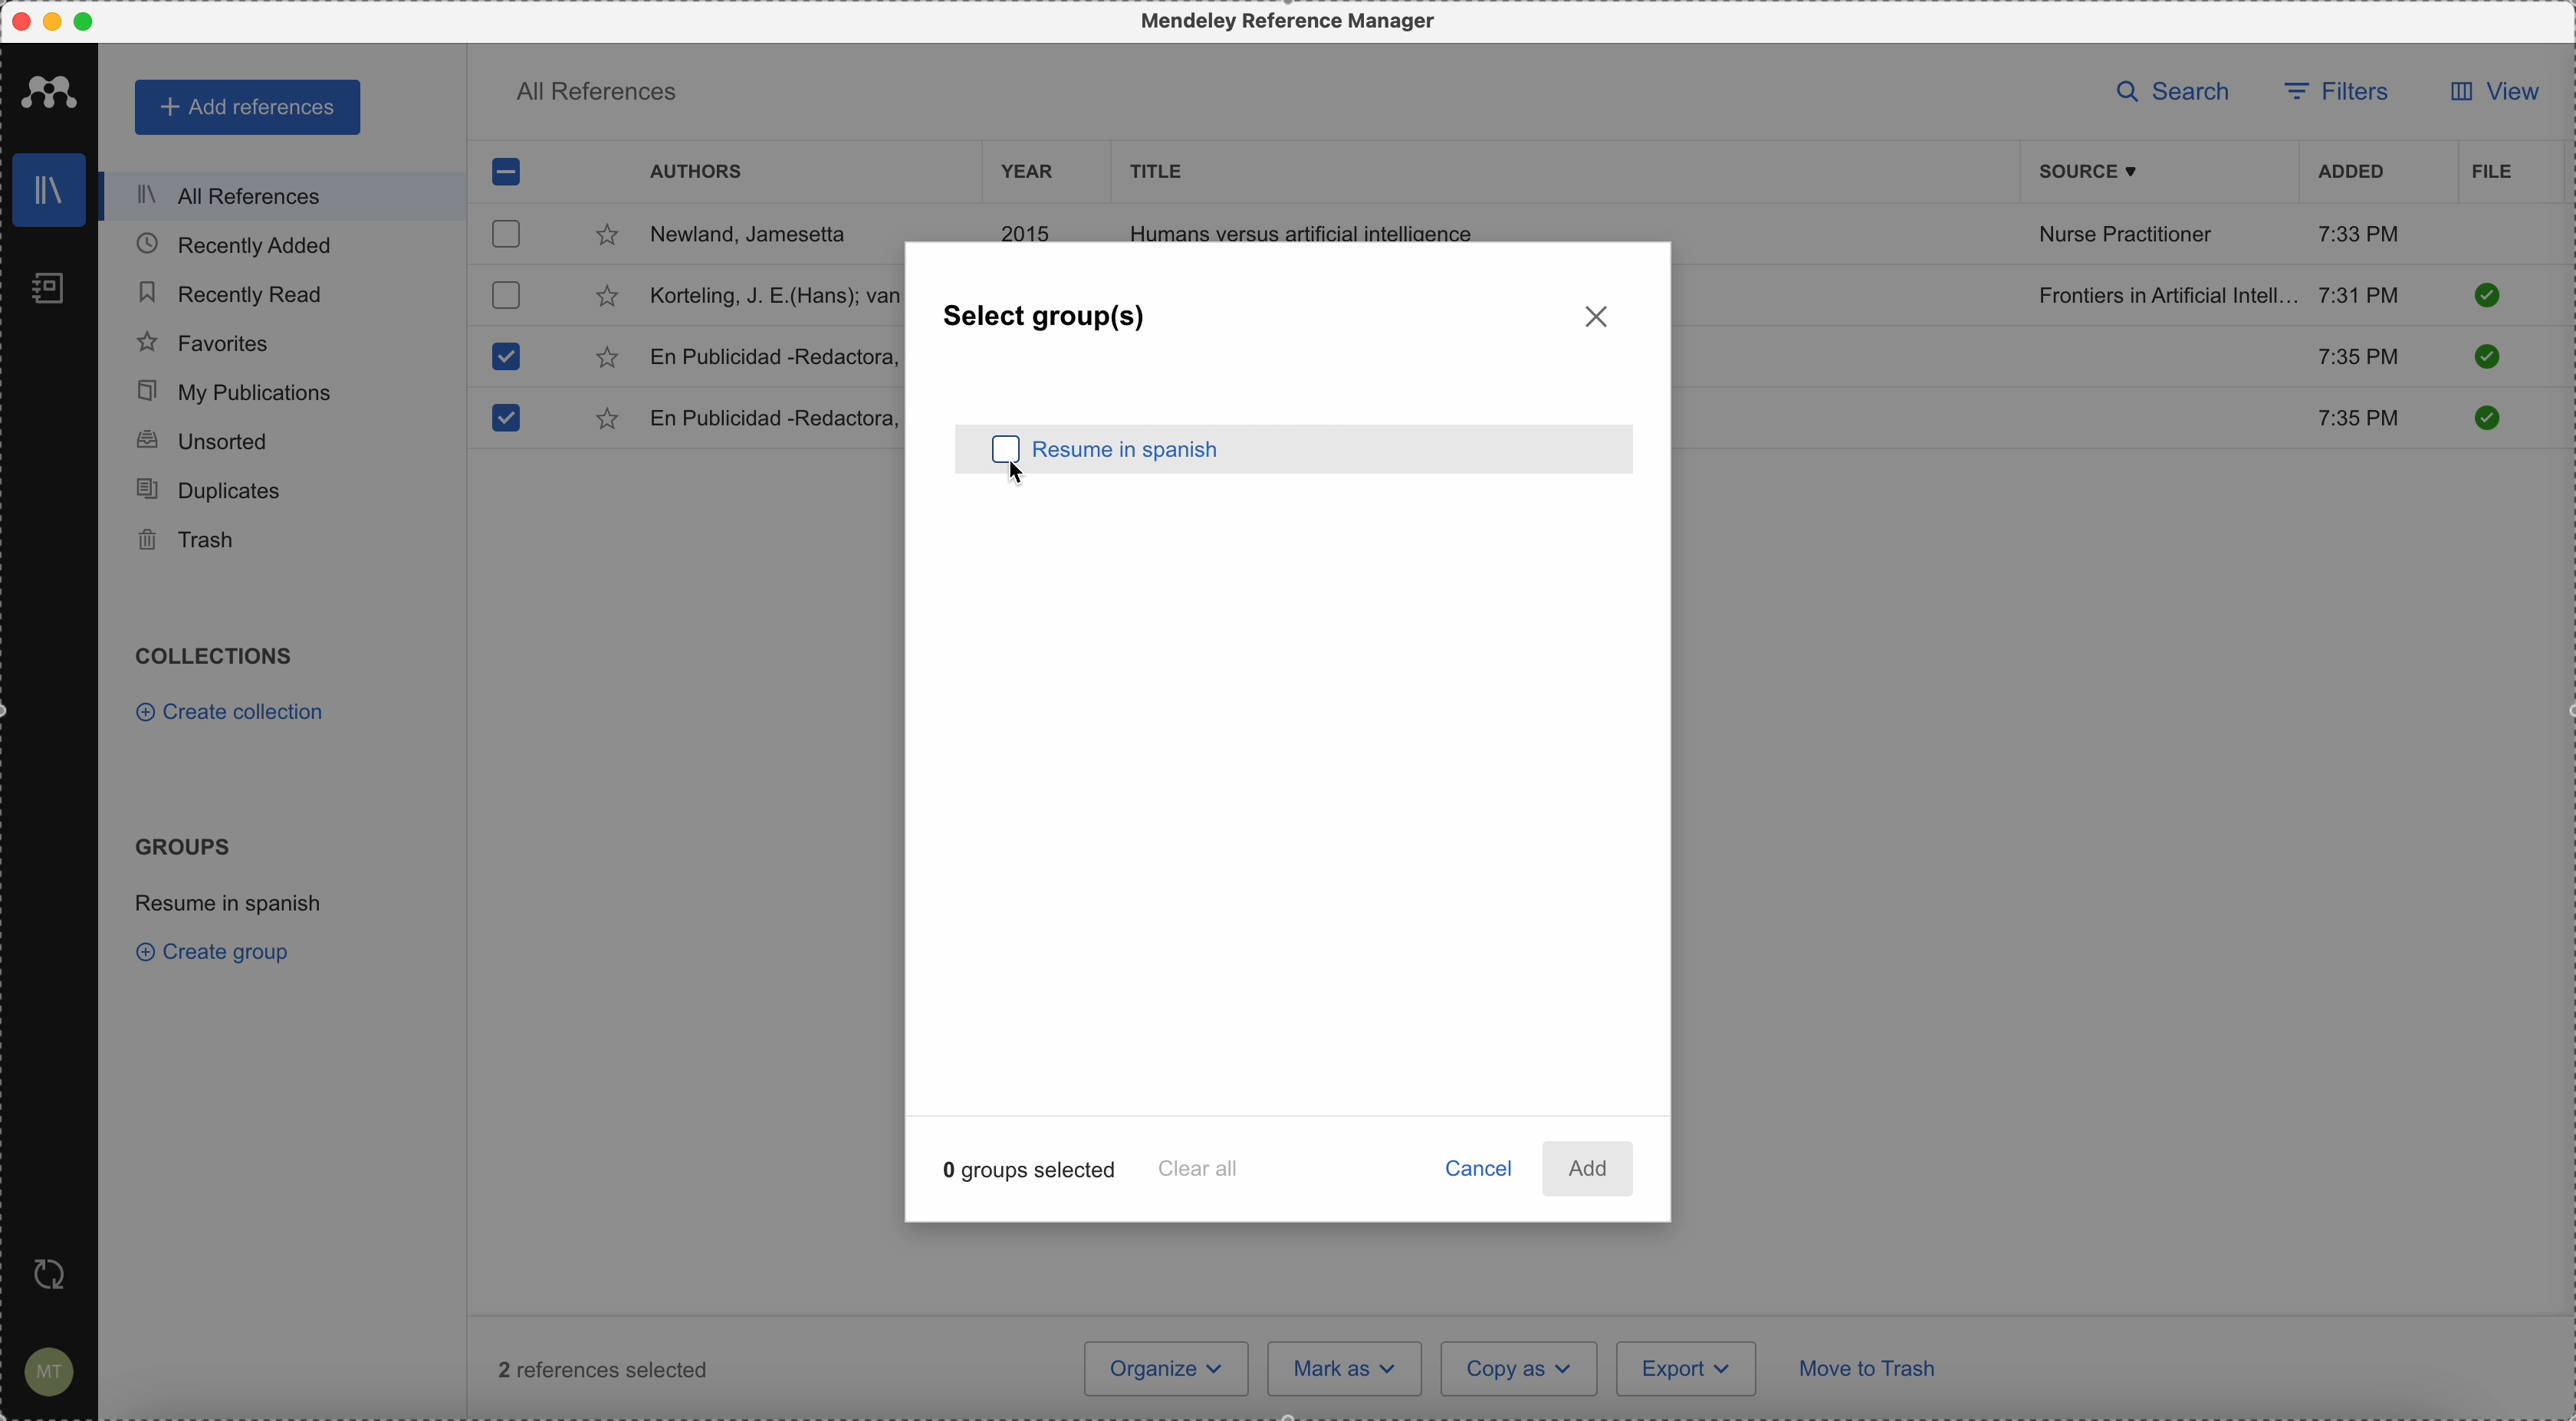  Describe the element at coordinates (771, 357) in the screenshot. I see `En Publicidad-Redactora, Lcda` at that location.